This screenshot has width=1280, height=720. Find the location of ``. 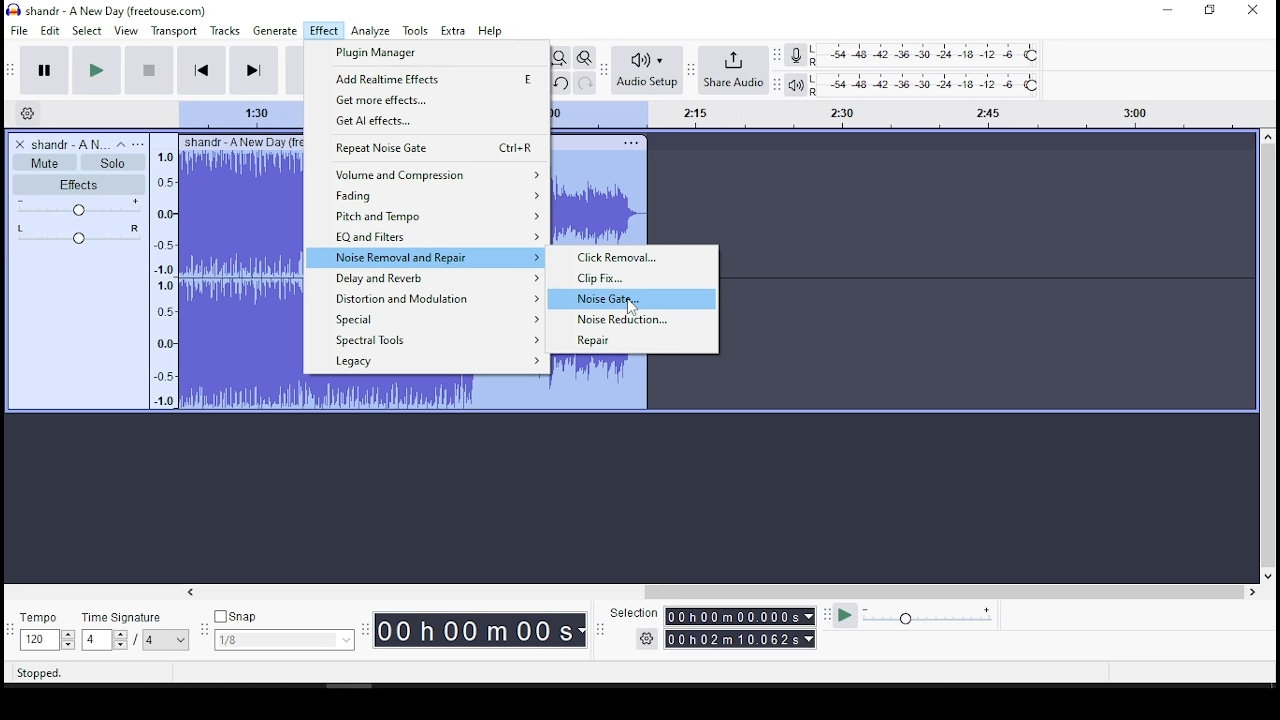

 is located at coordinates (451, 31).